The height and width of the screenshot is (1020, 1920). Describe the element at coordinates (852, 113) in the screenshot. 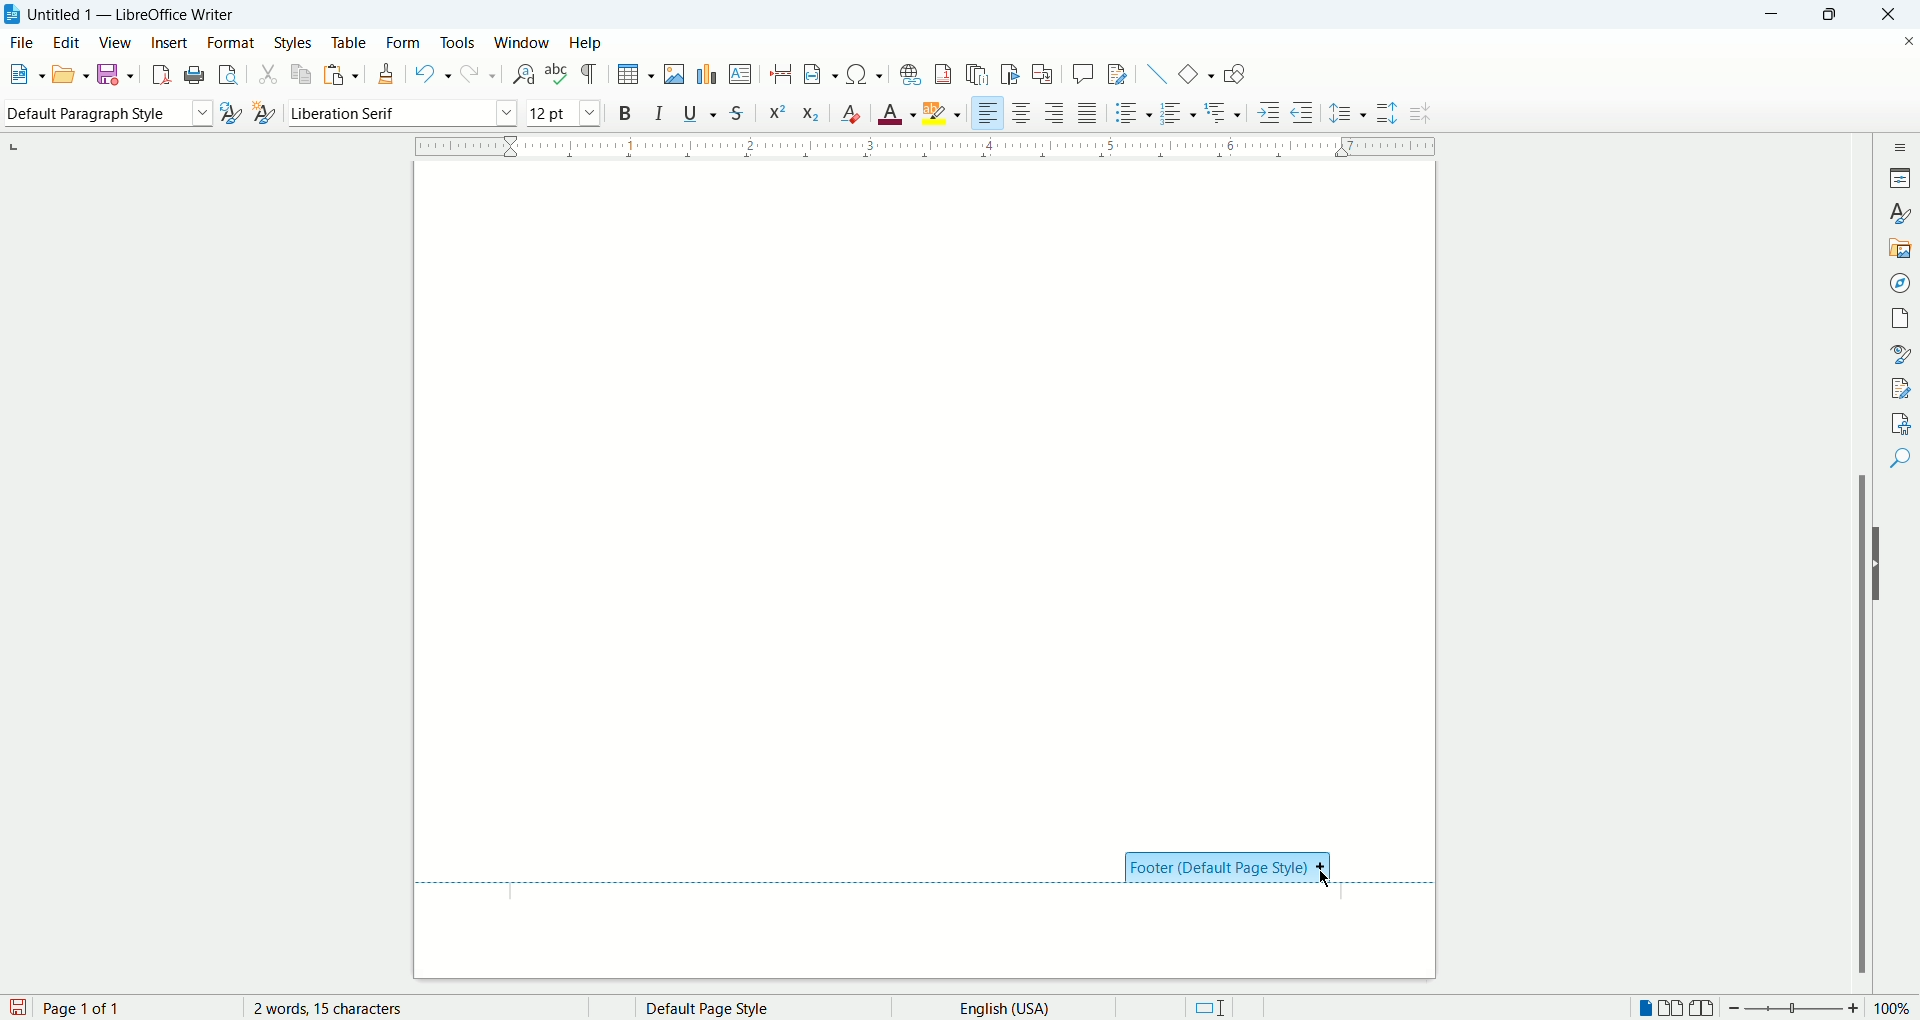

I see `clear formatting` at that location.